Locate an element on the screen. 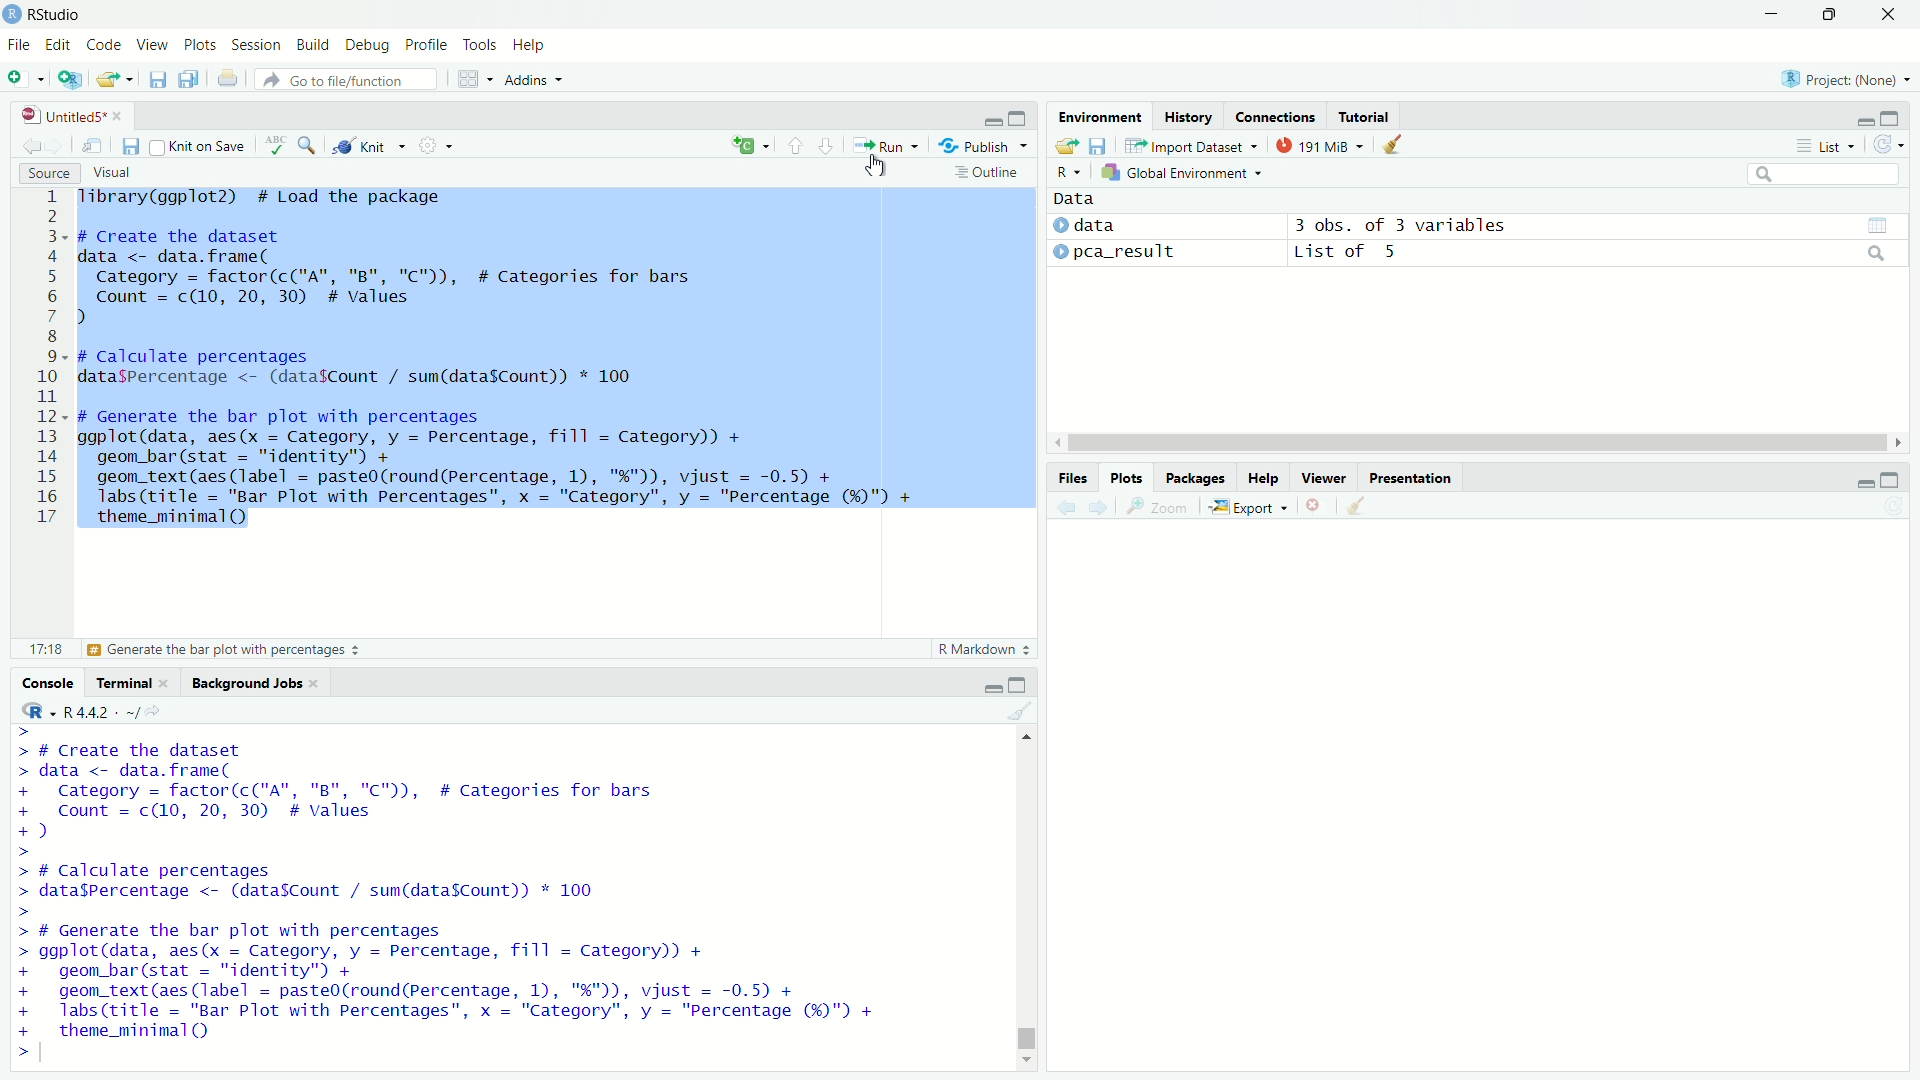 The width and height of the screenshot is (1920, 1080). maximize is located at coordinates (1021, 116).